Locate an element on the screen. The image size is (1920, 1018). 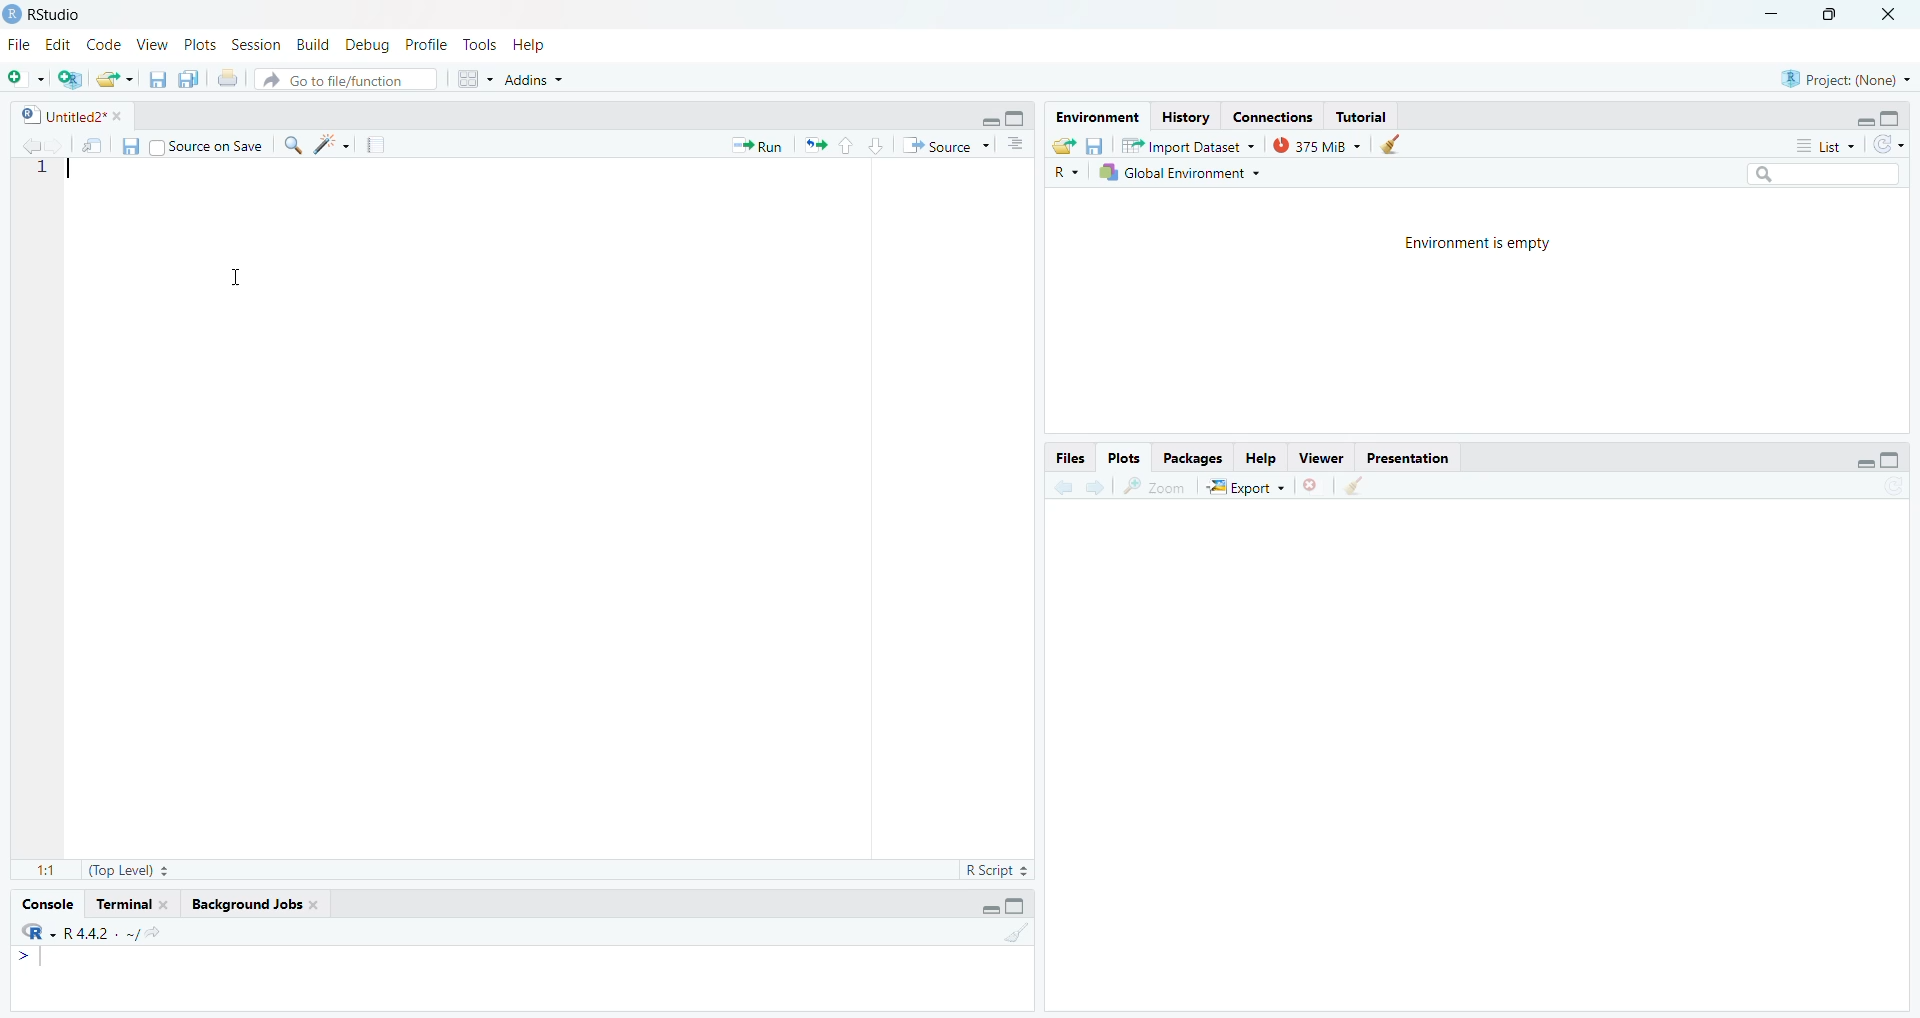
List  is located at coordinates (1819, 144).